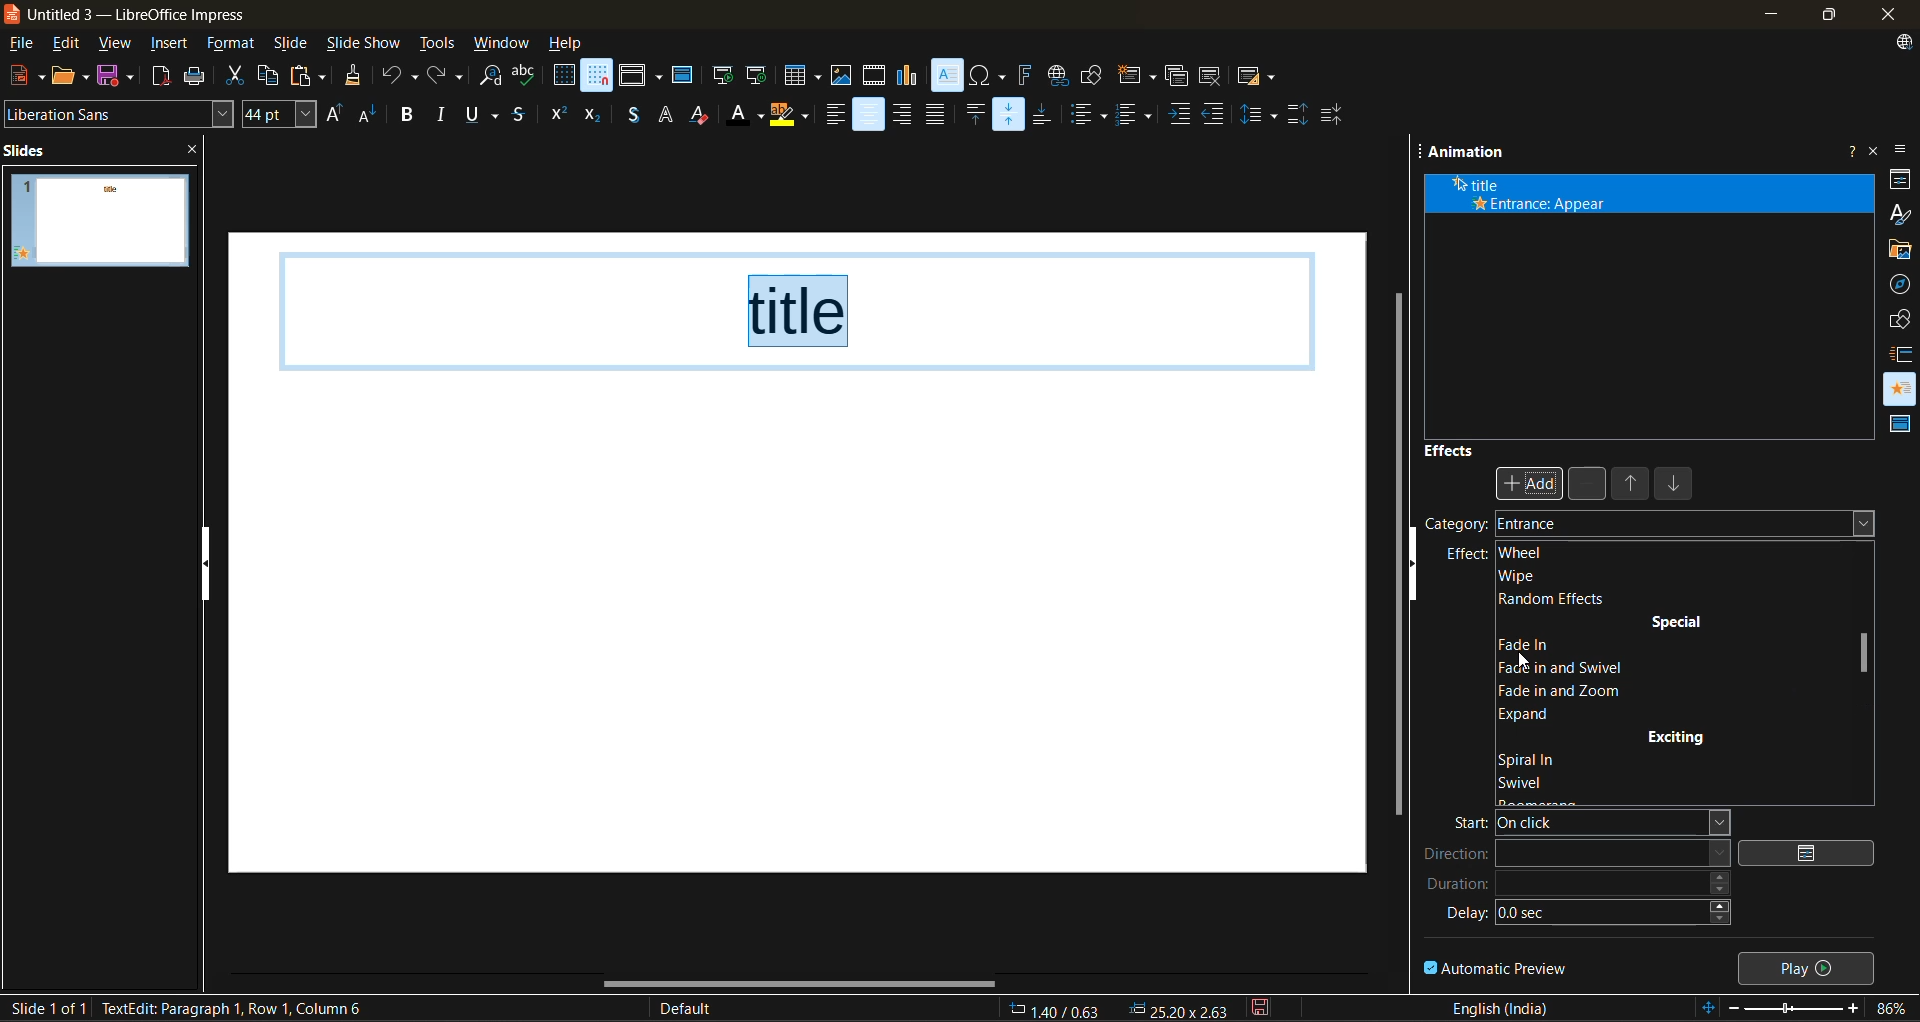 This screenshot has height=1022, width=1920. What do you see at coordinates (274, 76) in the screenshot?
I see `copy` at bounding box center [274, 76].